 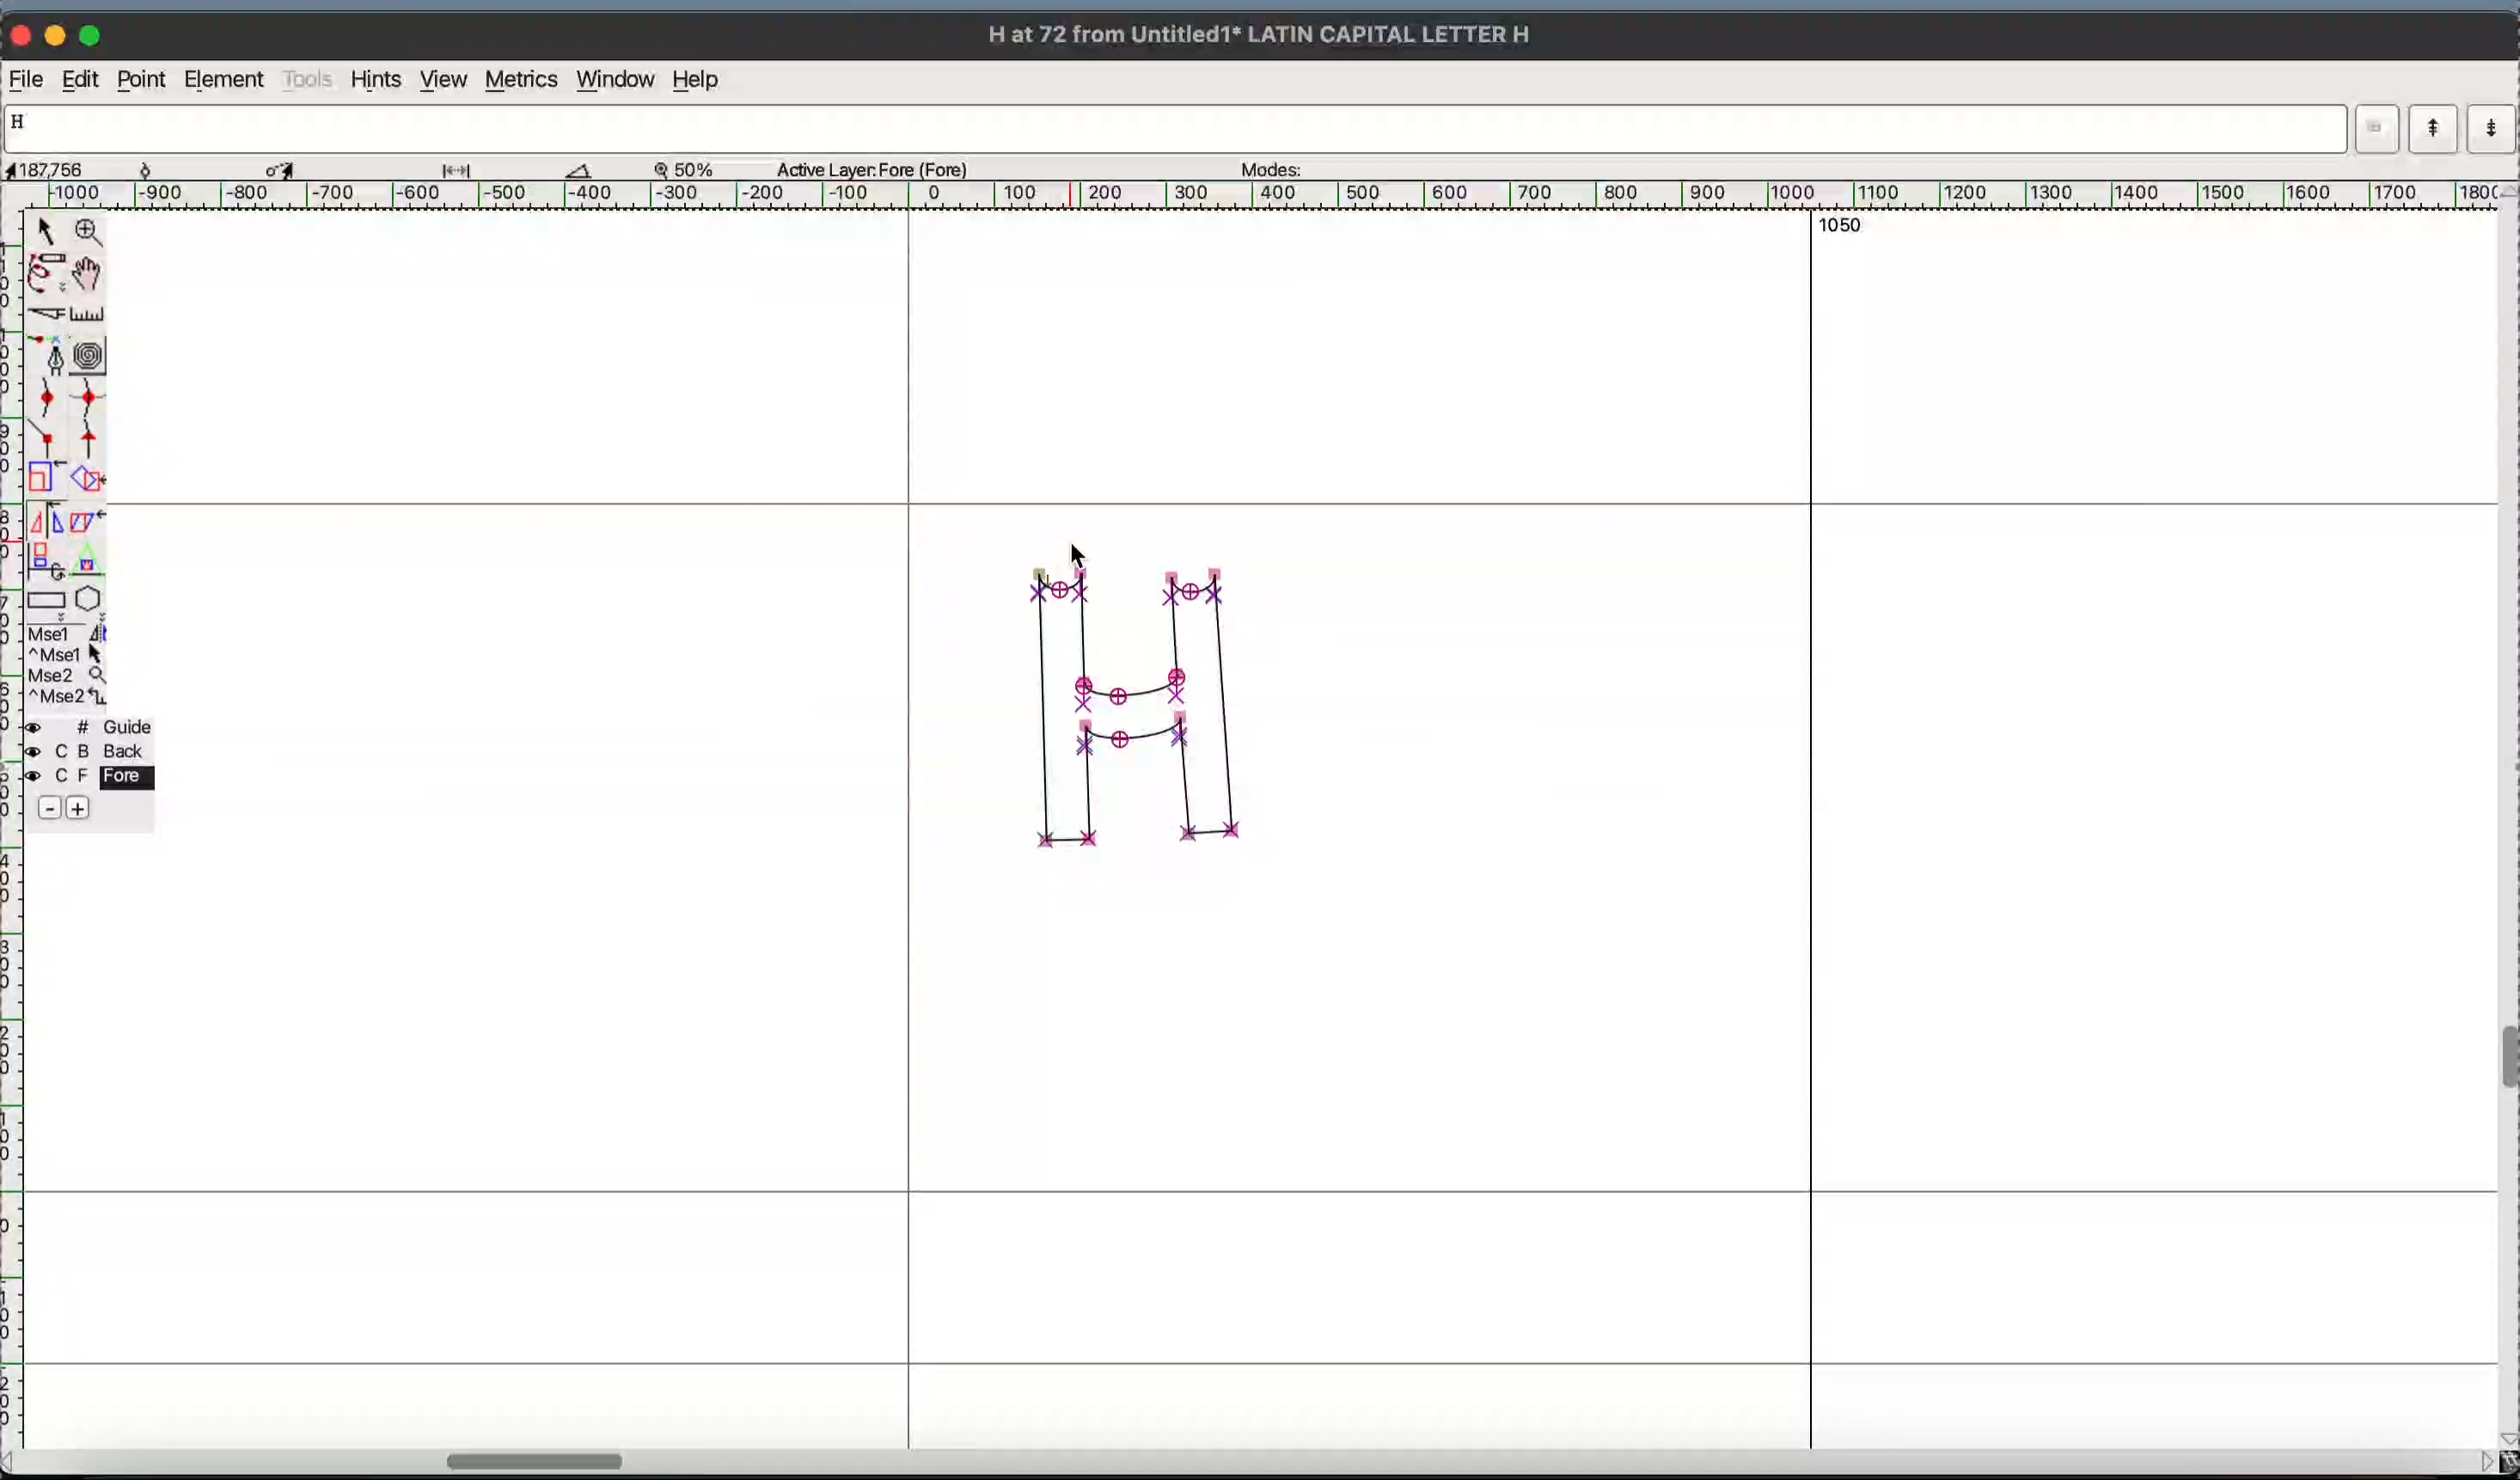 What do you see at coordinates (1251, 1462) in the screenshot?
I see `horizontal scrollbar` at bounding box center [1251, 1462].